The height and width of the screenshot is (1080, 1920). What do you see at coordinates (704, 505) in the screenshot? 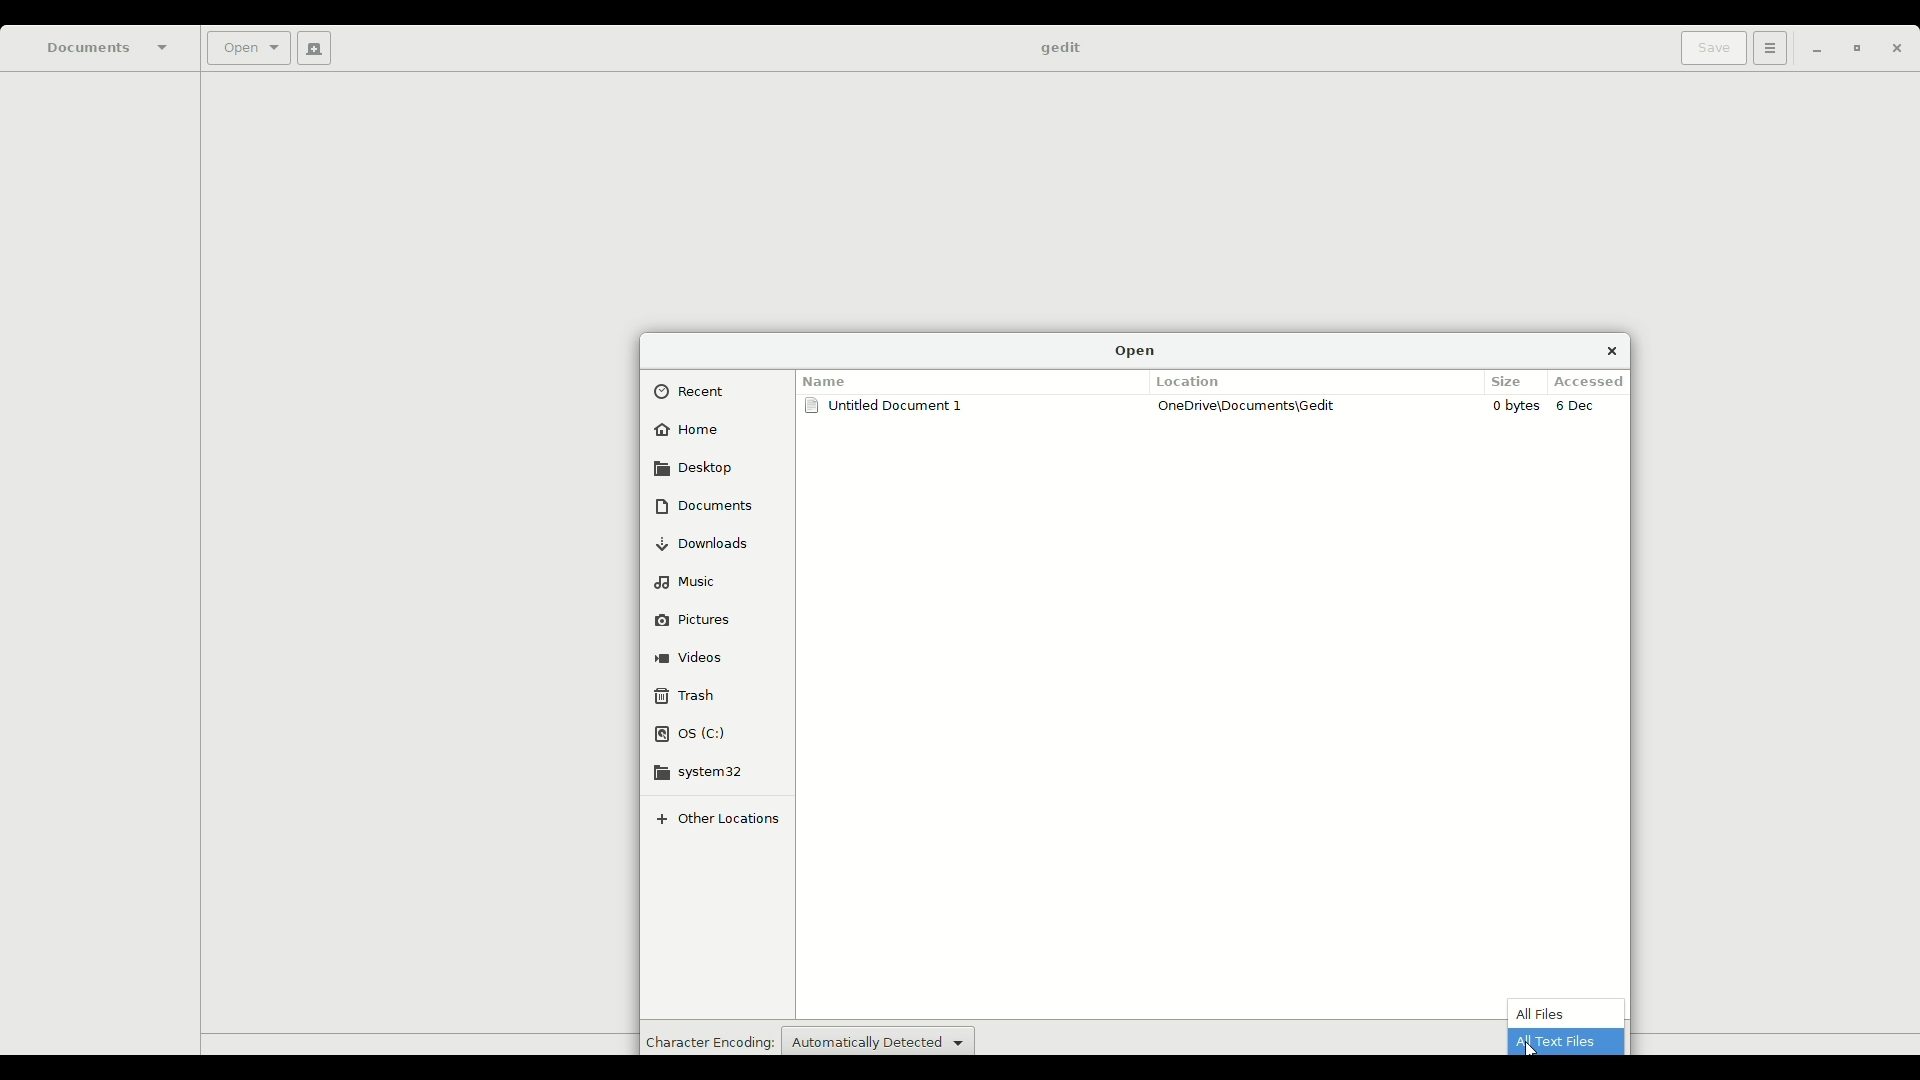
I see `Documents` at bounding box center [704, 505].